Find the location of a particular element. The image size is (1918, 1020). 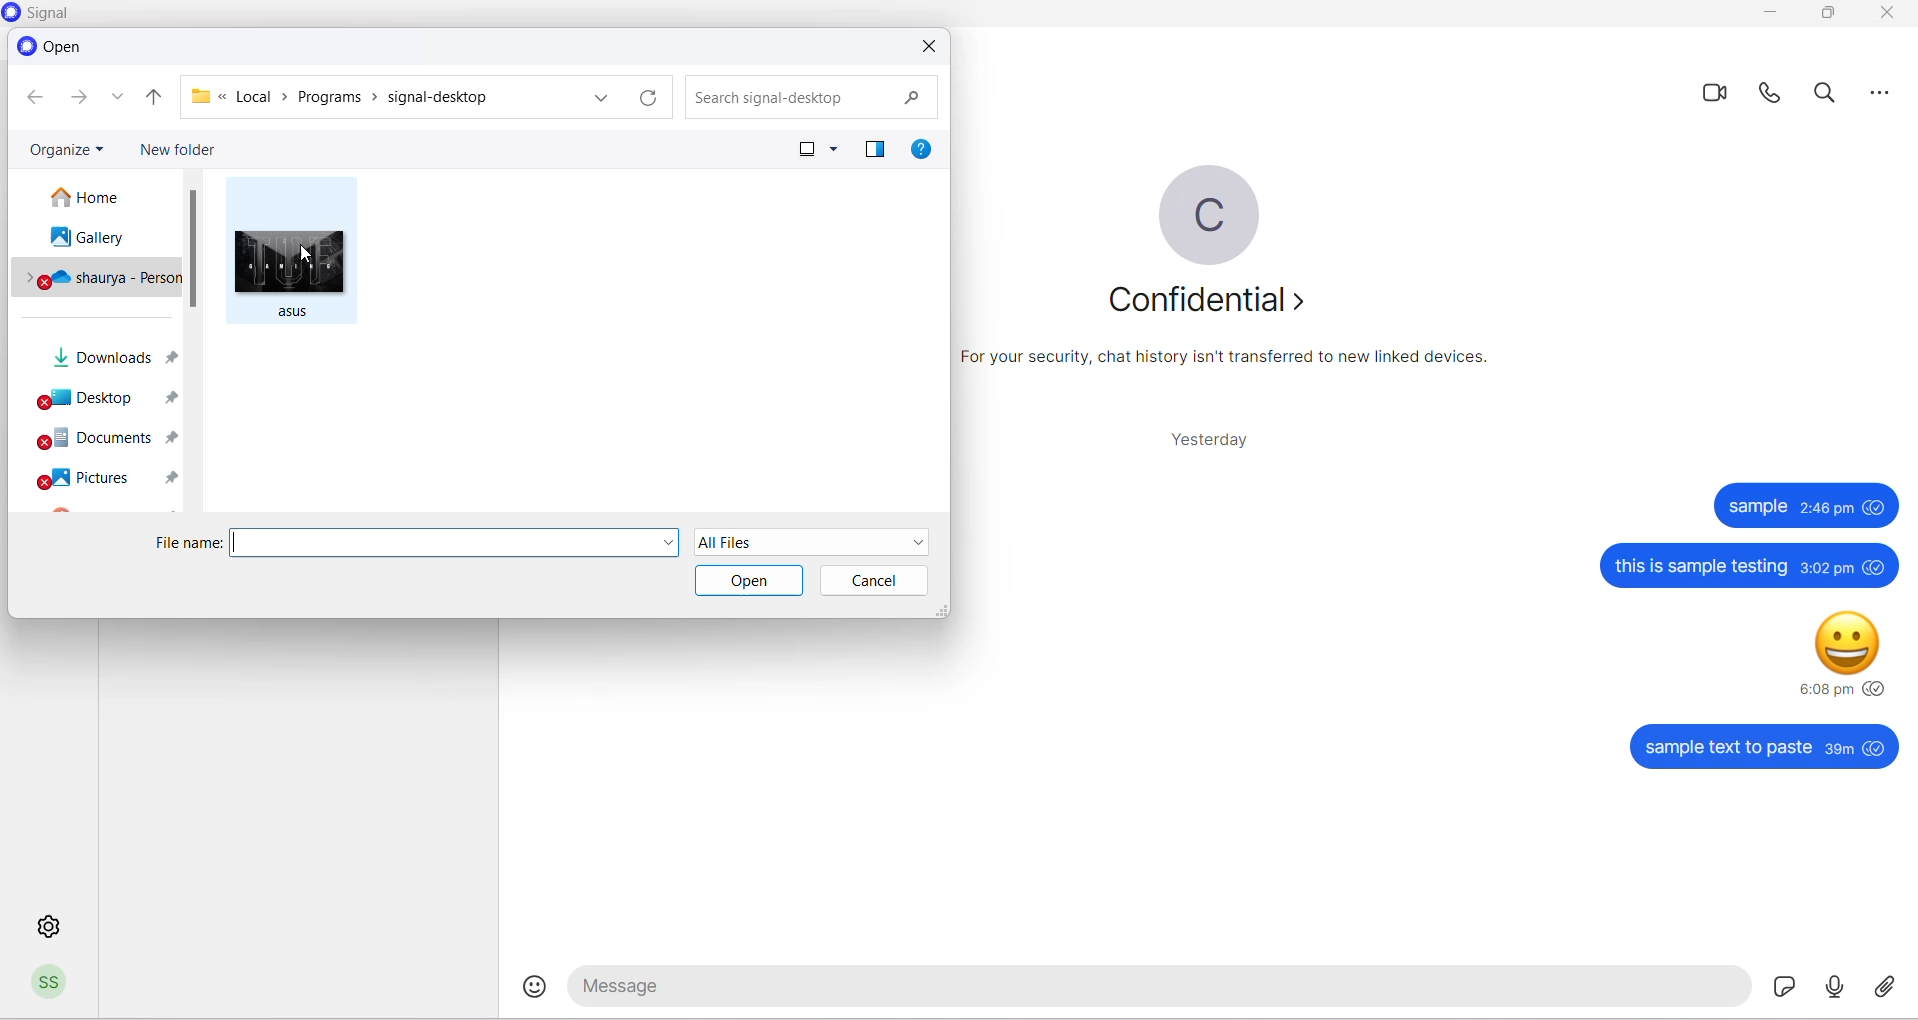

emojis is located at coordinates (537, 987).